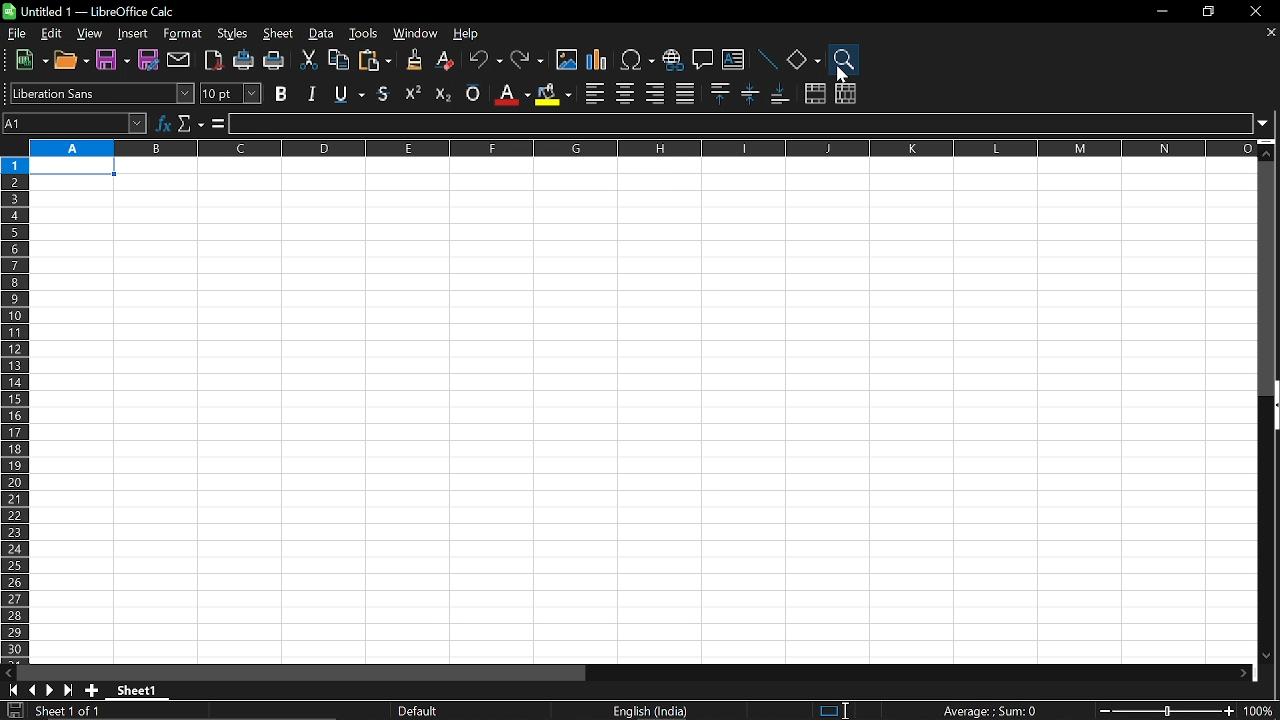 Image resolution: width=1280 pixels, height=720 pixels. What do you see at coordinates (845, 77) in the screenshot?
I see `Cursor` at bounding box center [845, 77].